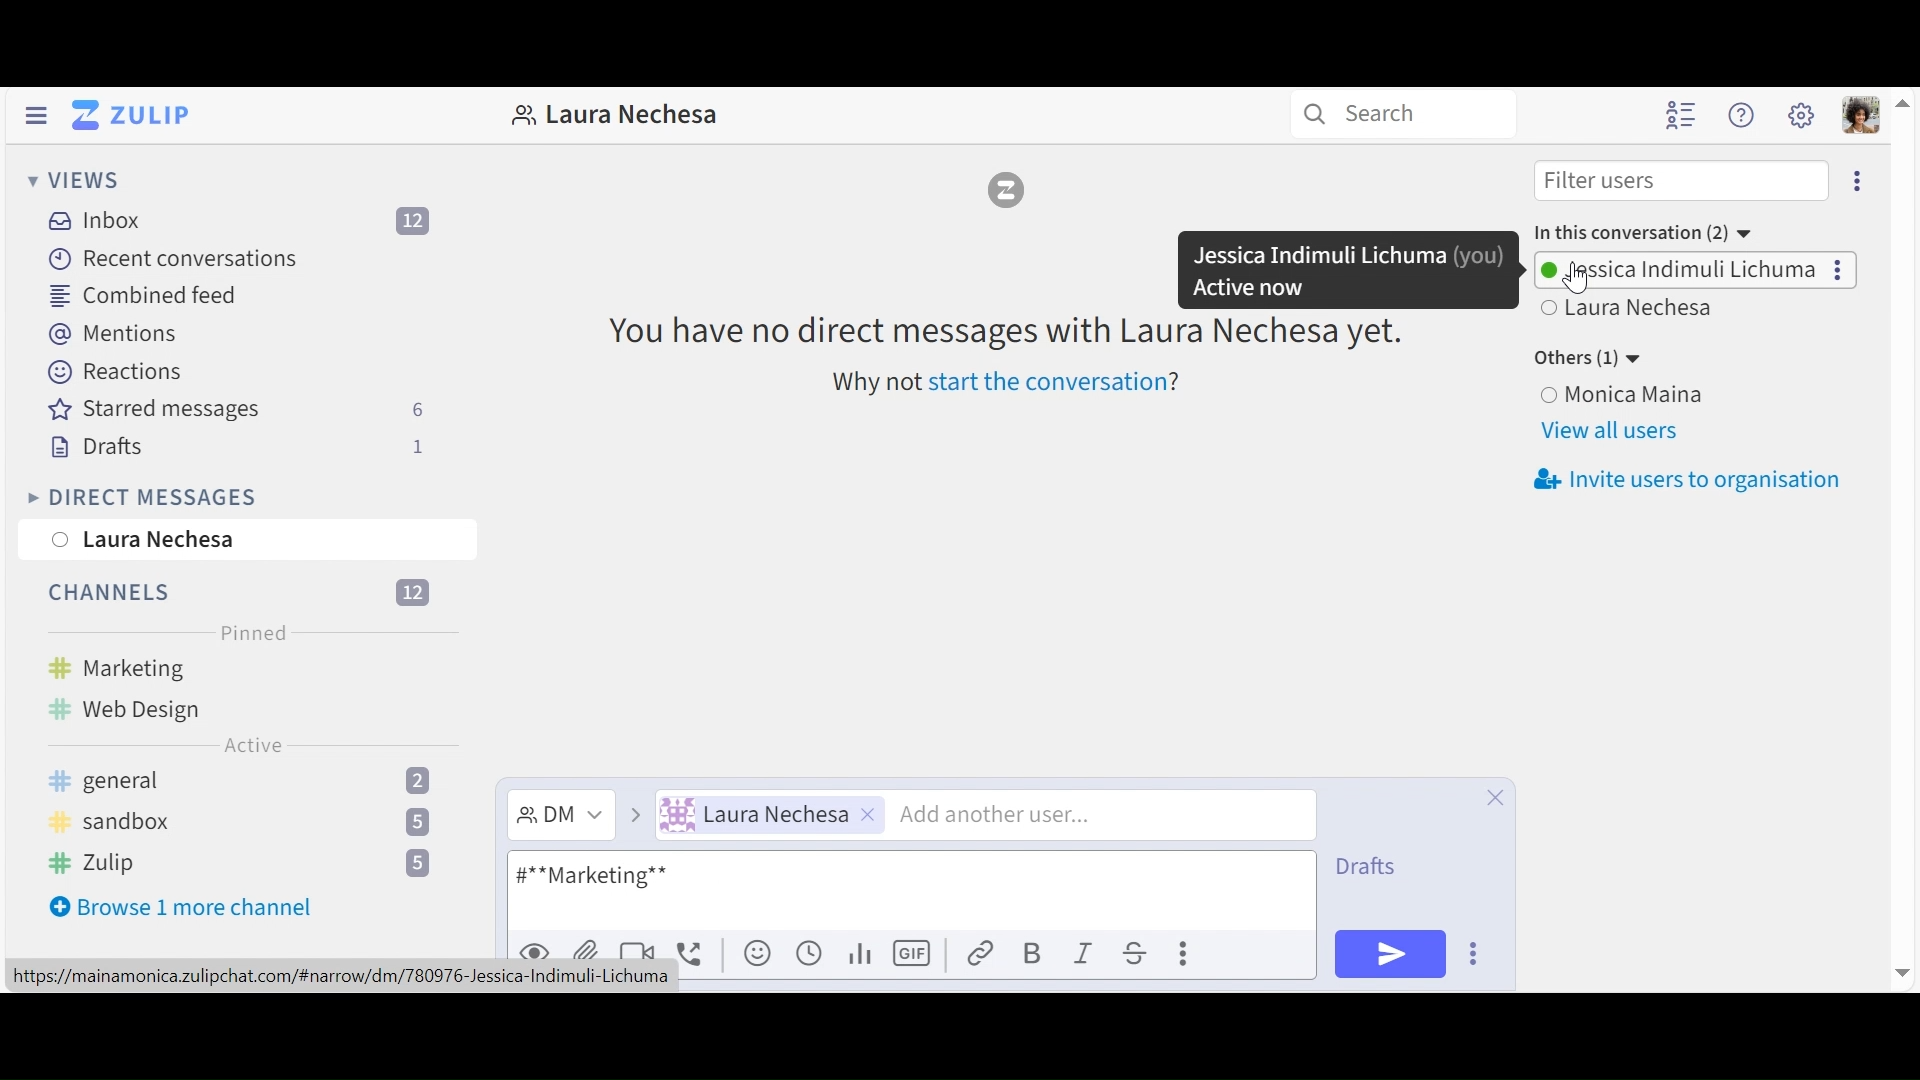  I want to click on Zulip logo, so click(1010, 194).